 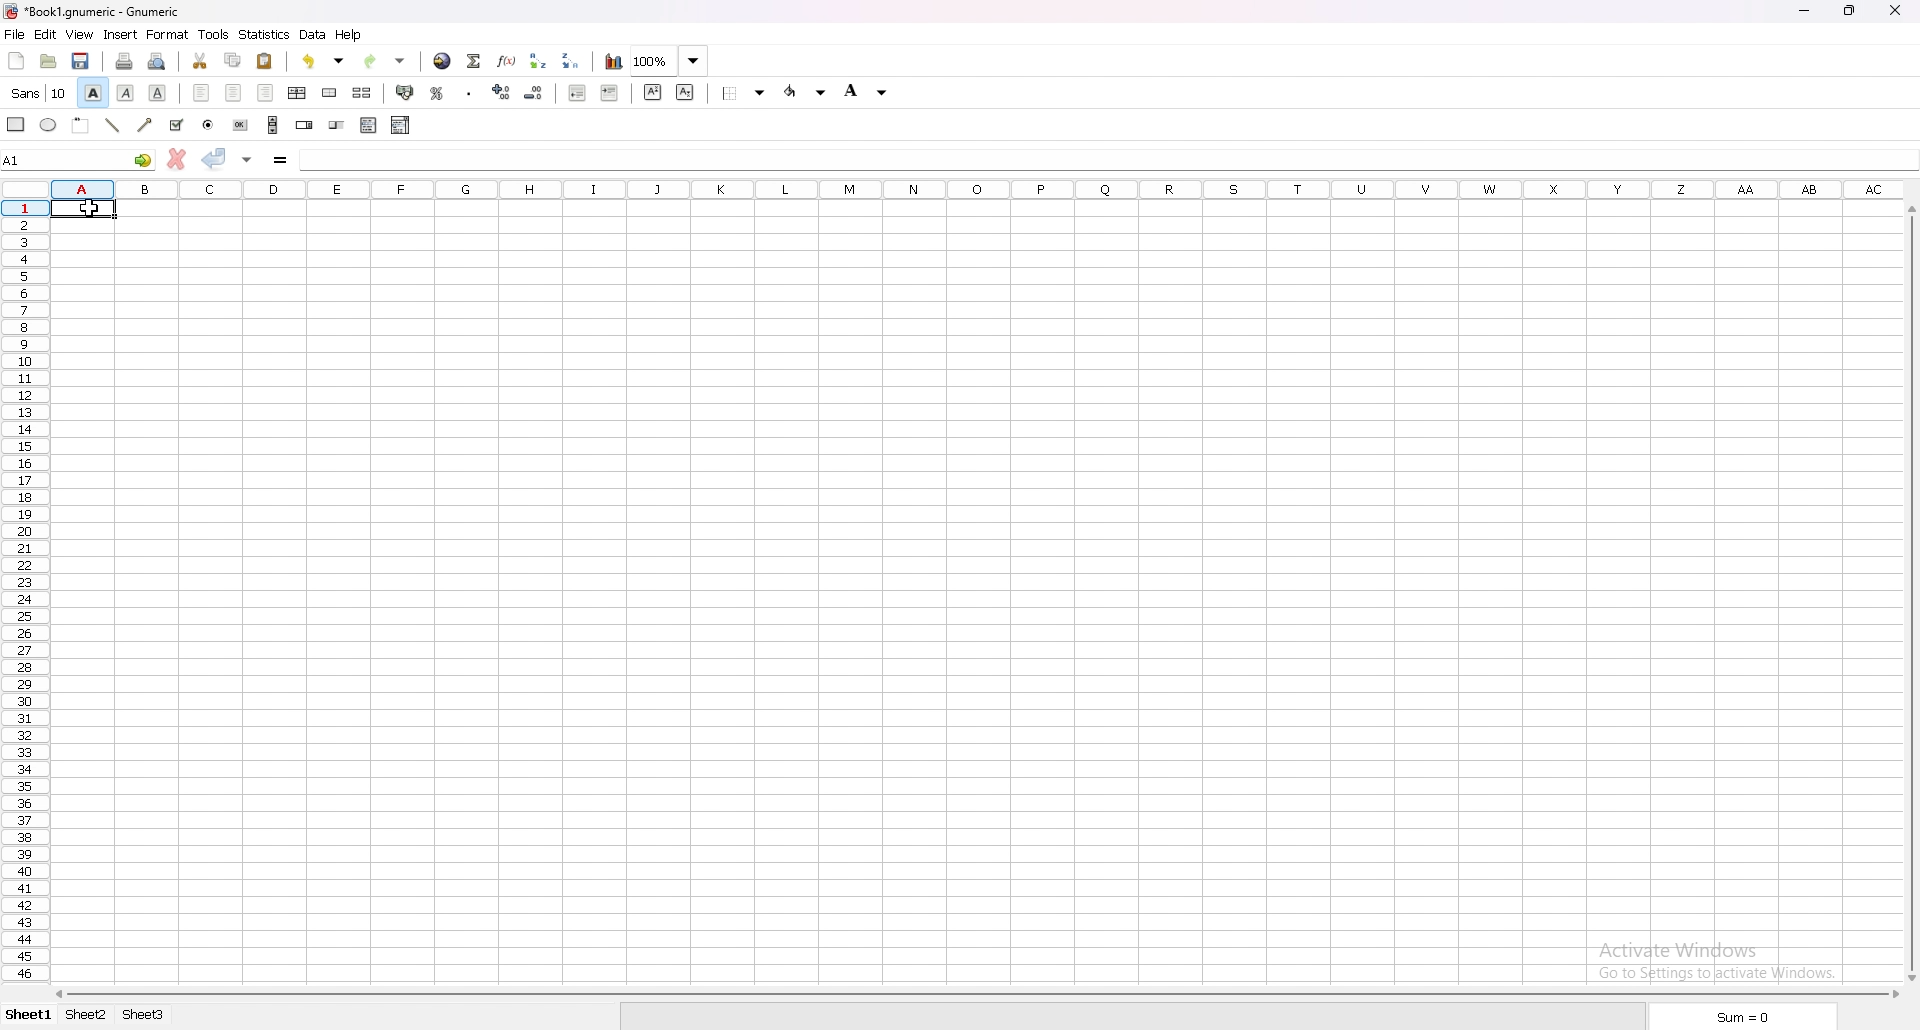 What do you see at coordinates (265, 34) in the screenshot?
I see `statistics` at bounding box center [265, 34].